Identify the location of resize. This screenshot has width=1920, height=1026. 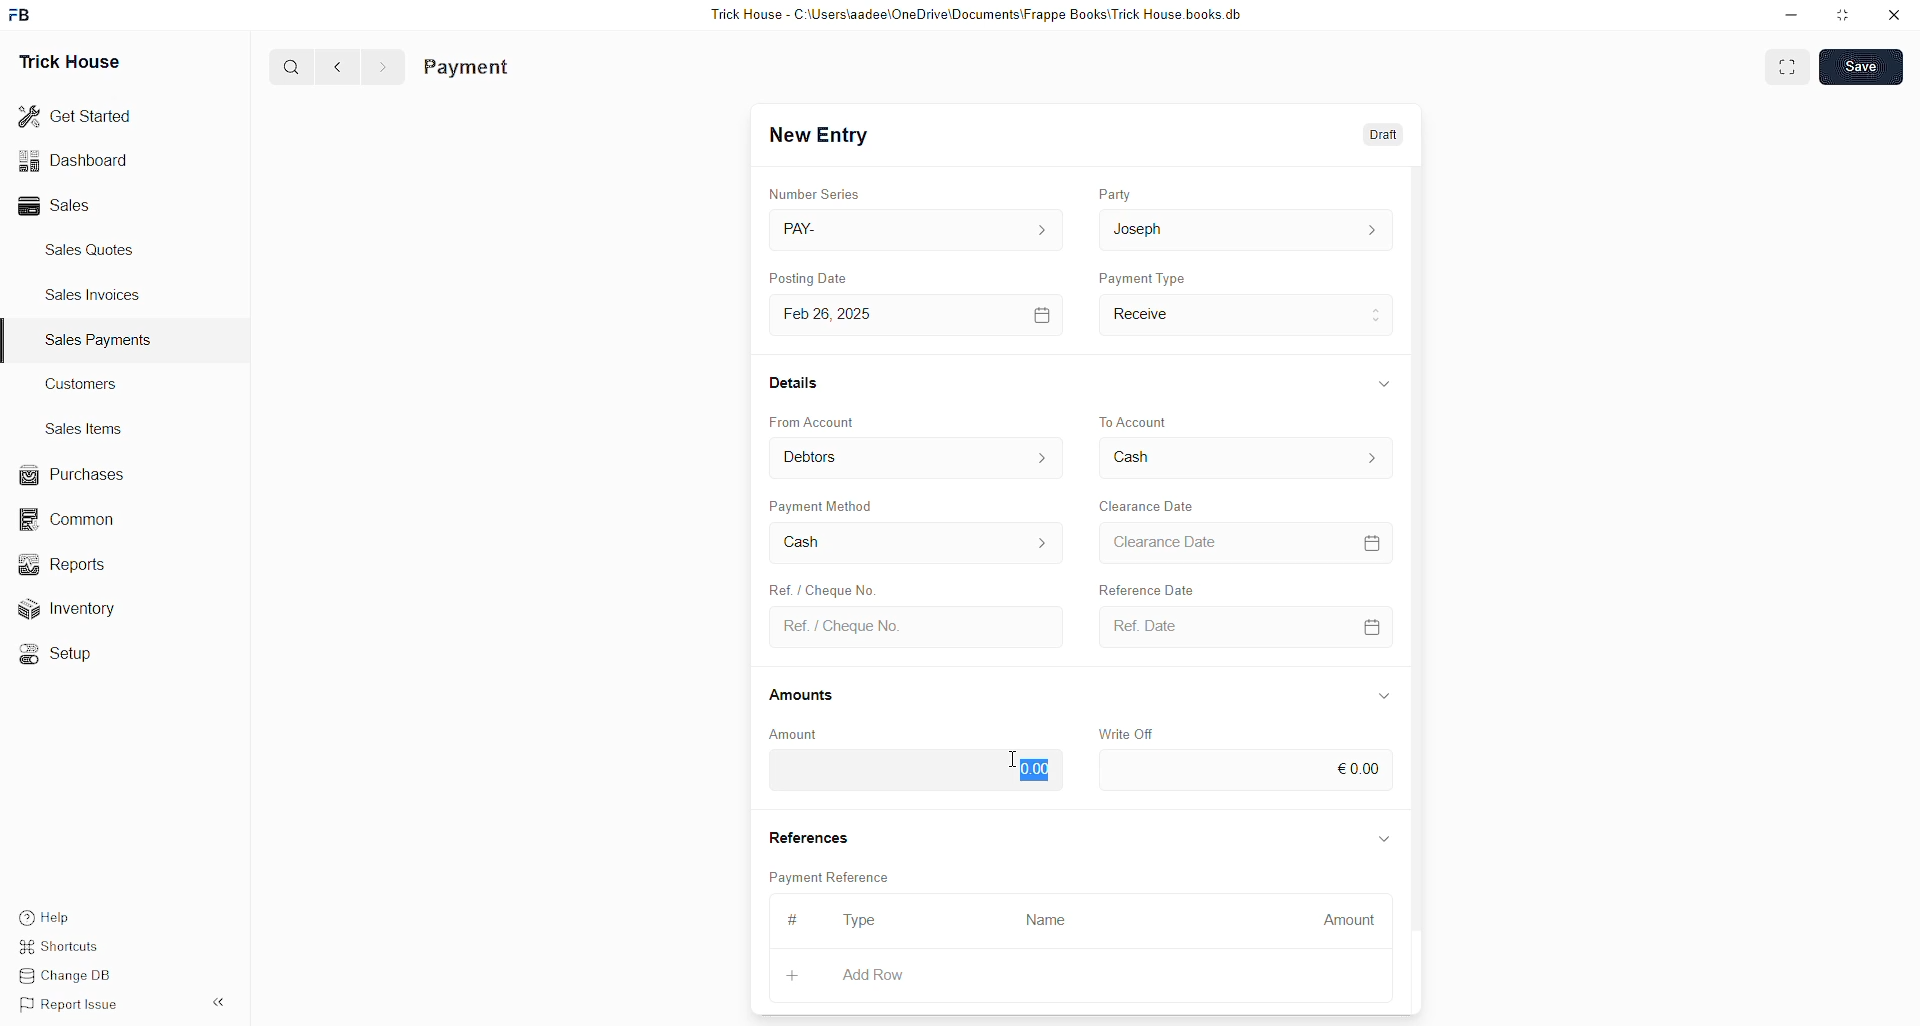
(1844, 15).